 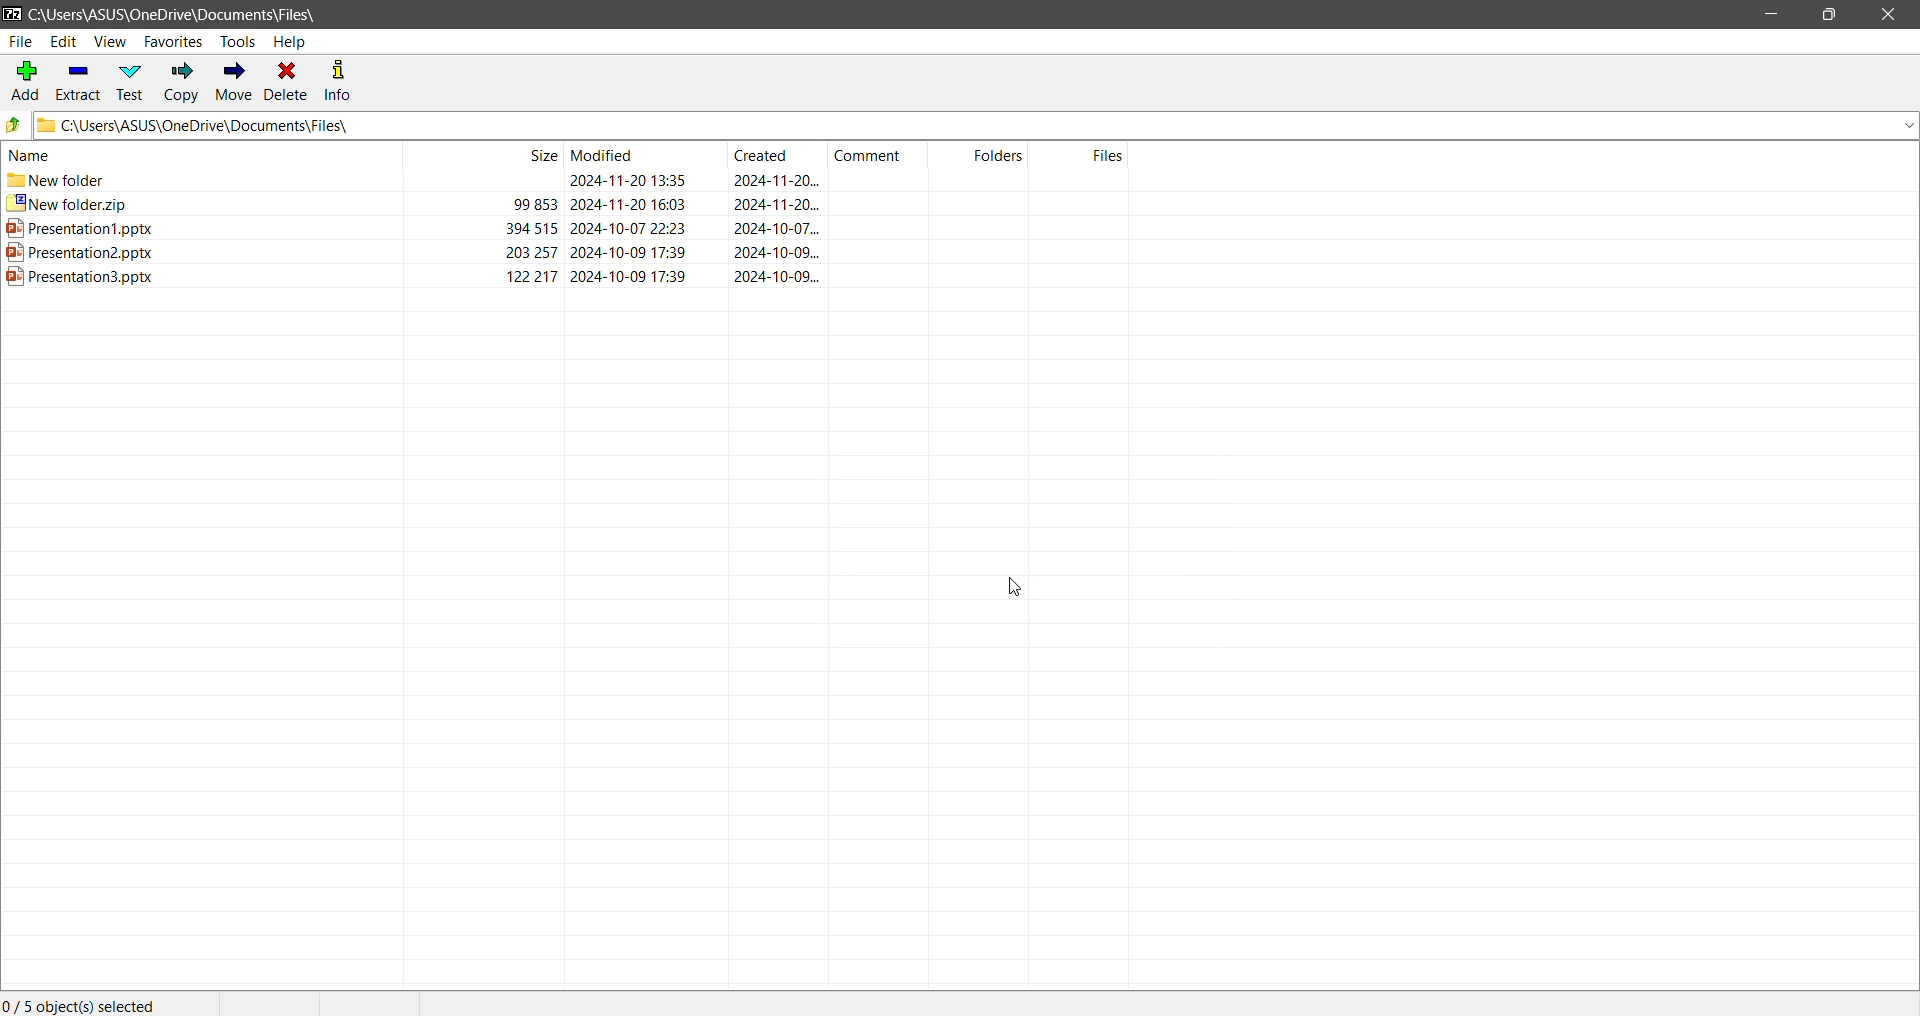 What do you see at coordinates (878, 154) in the screenshot?
I see `Comments` at bounding box center [878, 154].